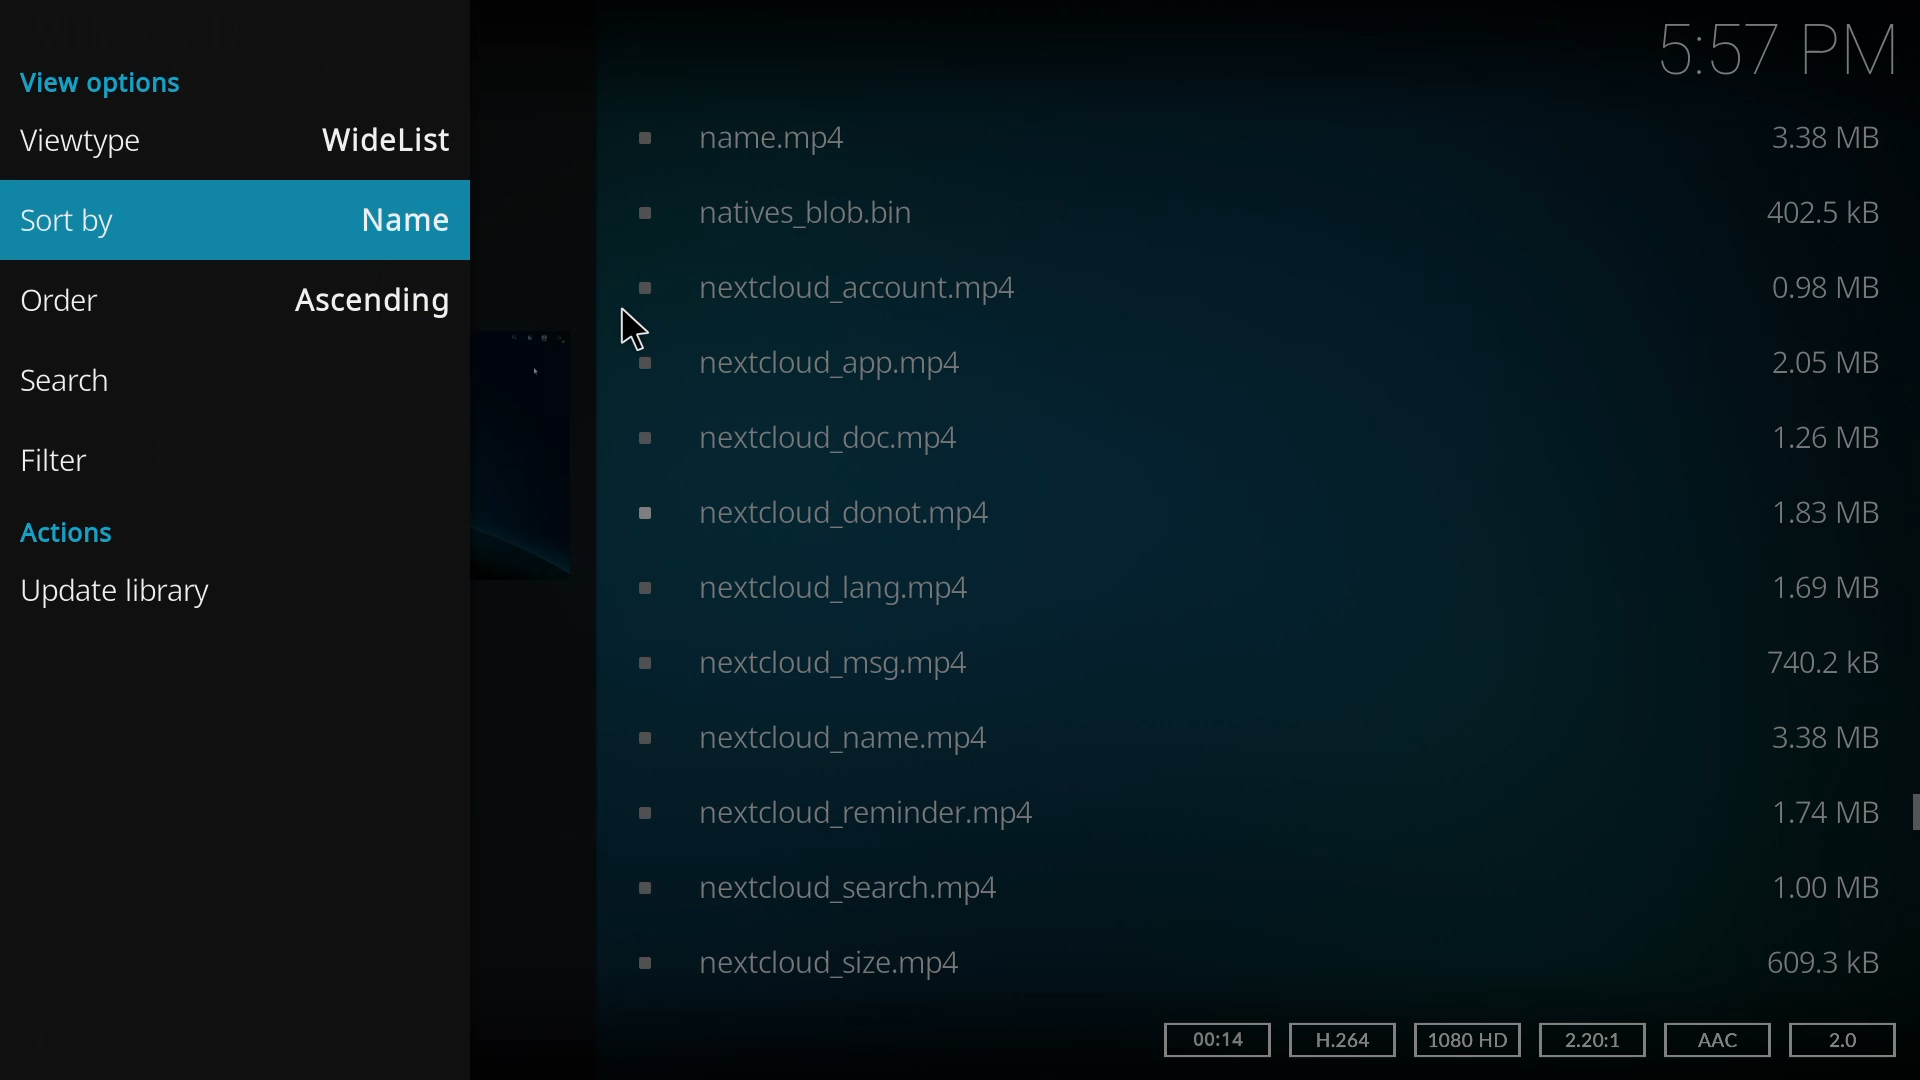  What do you see at coordinates (1834, 363) in the screenshot?
I see `size` at bounding box center [1834, 363].